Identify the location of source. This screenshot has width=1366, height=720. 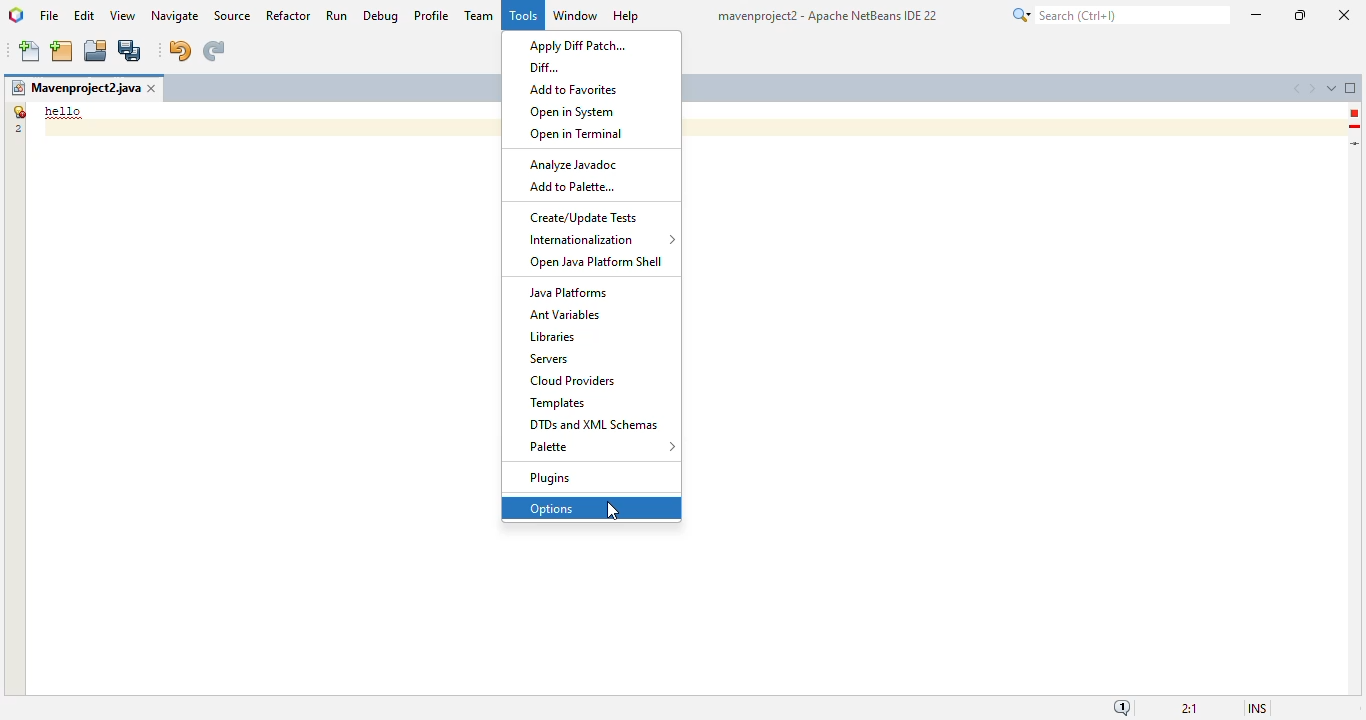
(232, 16).